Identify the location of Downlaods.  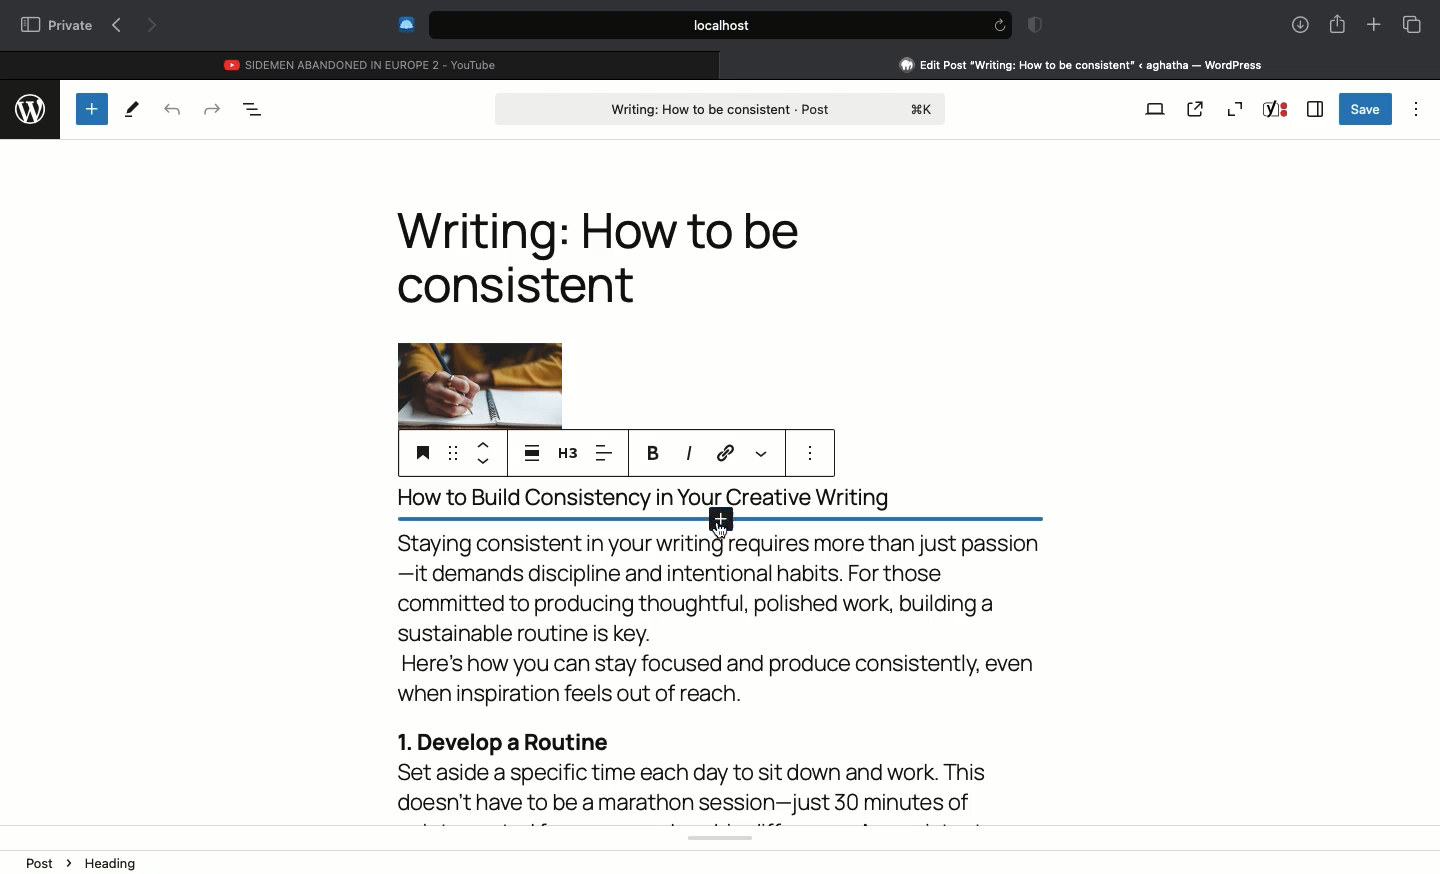
(1297, 26).